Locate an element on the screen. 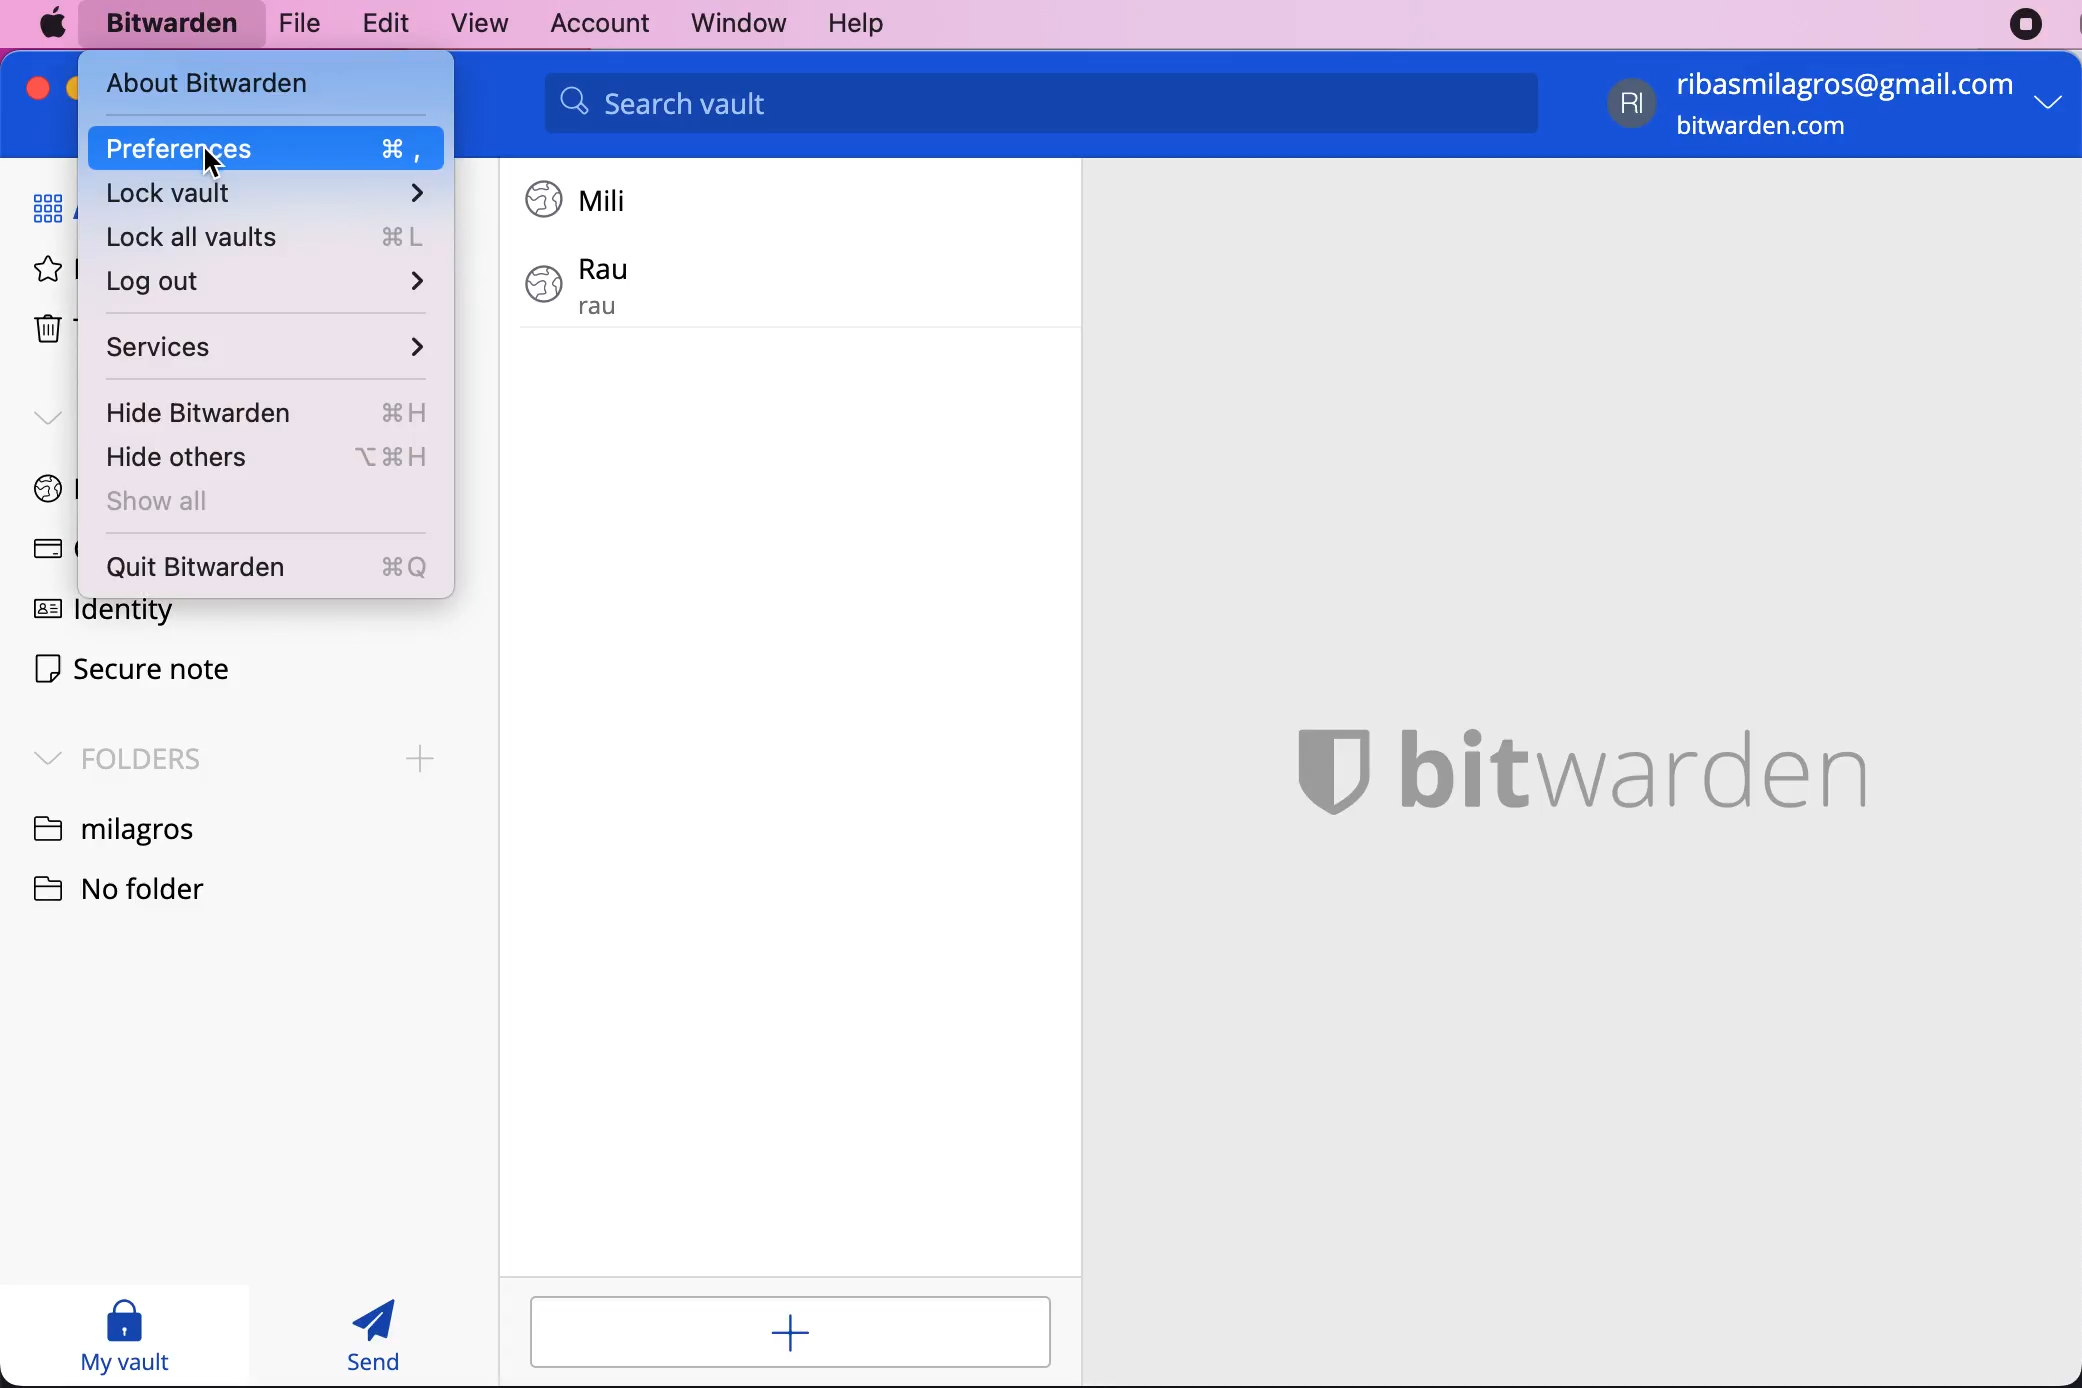 The height and width of the screenshot is (1388, 2082). show all is located at coordinates (173, 503).